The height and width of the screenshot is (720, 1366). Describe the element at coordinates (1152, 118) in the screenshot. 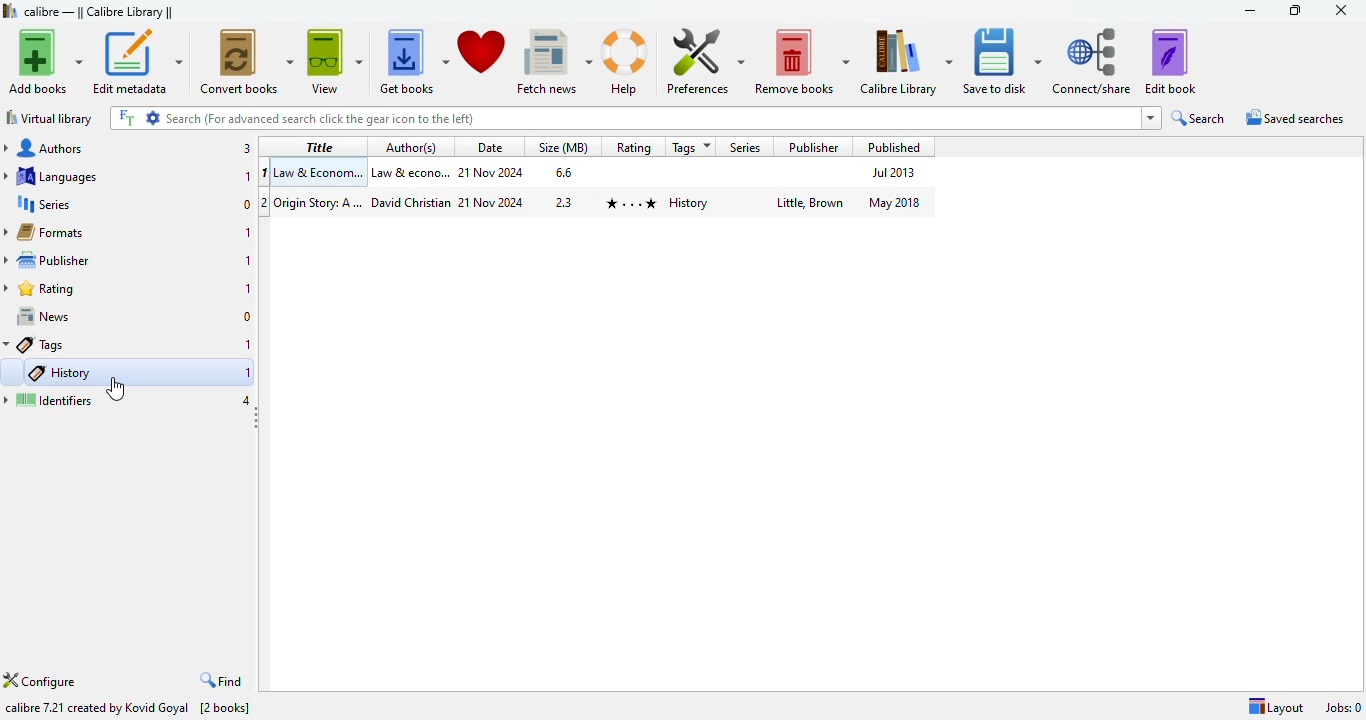

I see `dropdown` at that location.